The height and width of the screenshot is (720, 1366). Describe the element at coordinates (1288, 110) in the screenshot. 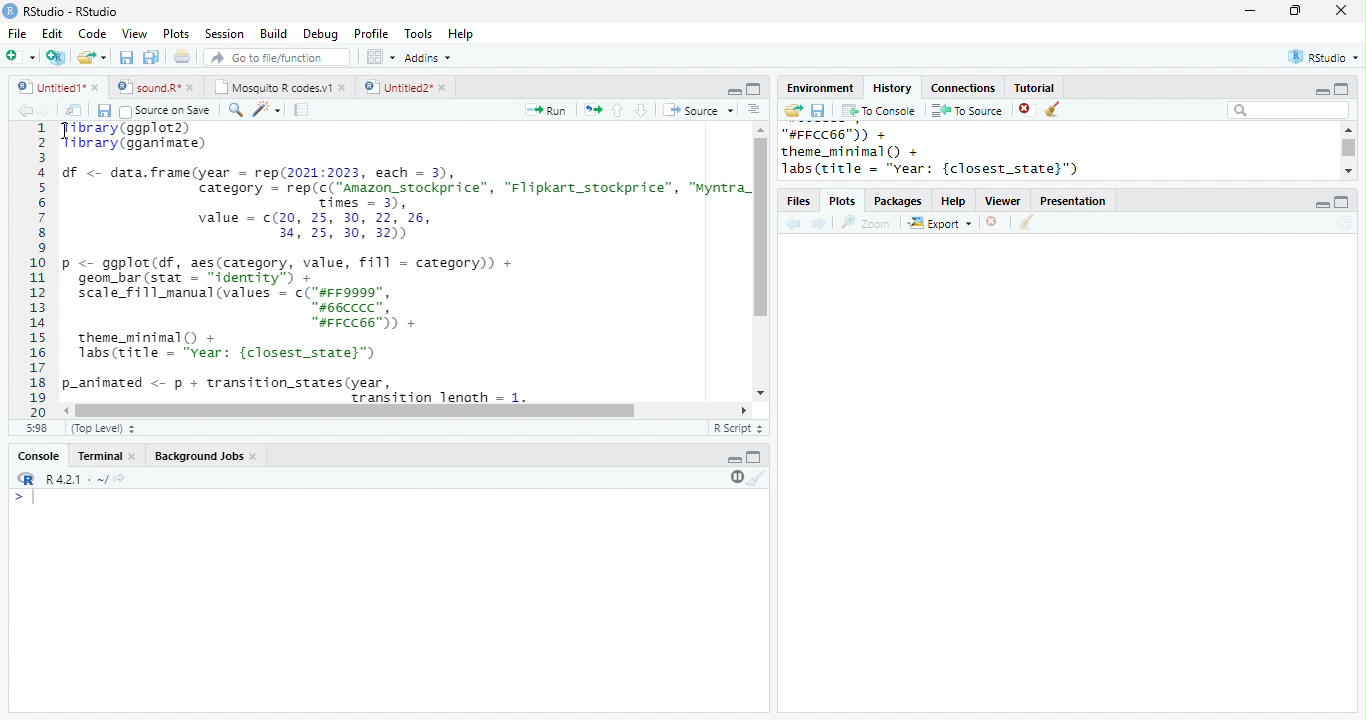

I see `search bar` at that location.